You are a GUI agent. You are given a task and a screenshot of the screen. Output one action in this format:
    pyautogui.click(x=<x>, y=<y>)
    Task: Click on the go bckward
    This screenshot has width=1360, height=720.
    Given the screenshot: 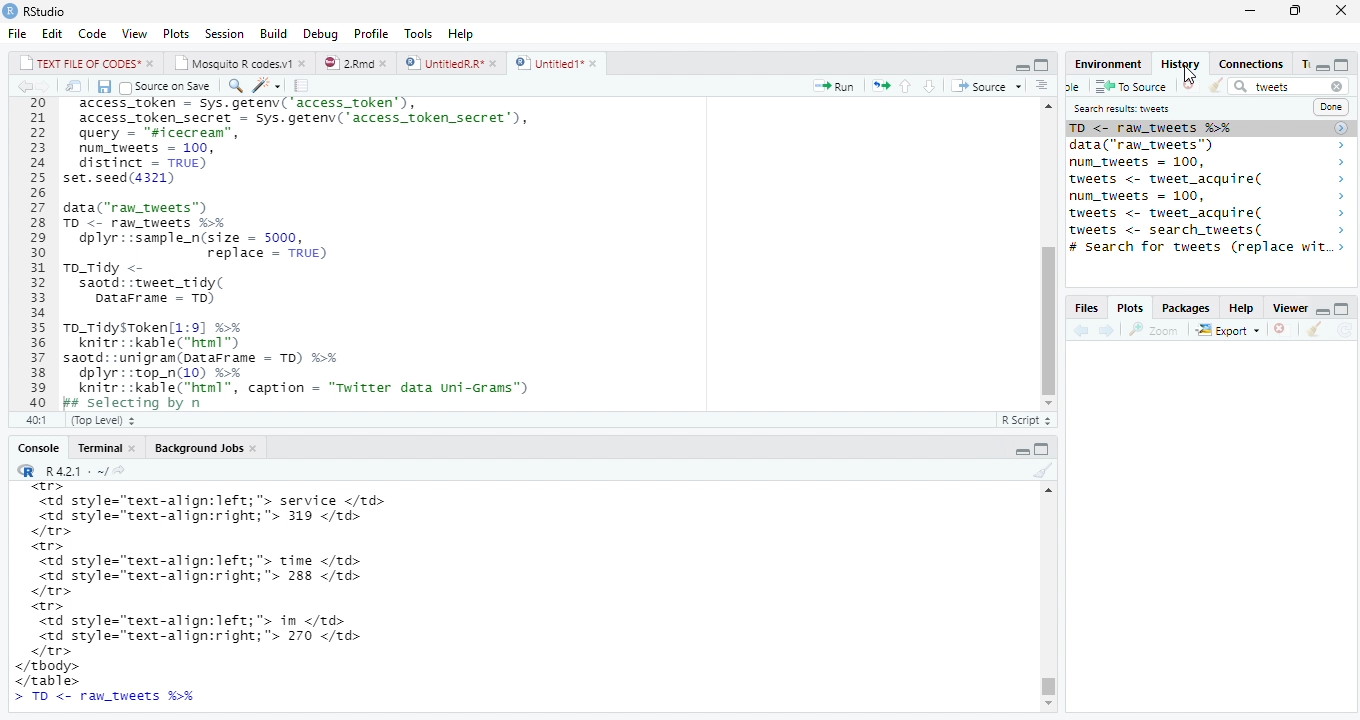 What is the action you would take?
    pyautogui.click(x=32, y=85)
    